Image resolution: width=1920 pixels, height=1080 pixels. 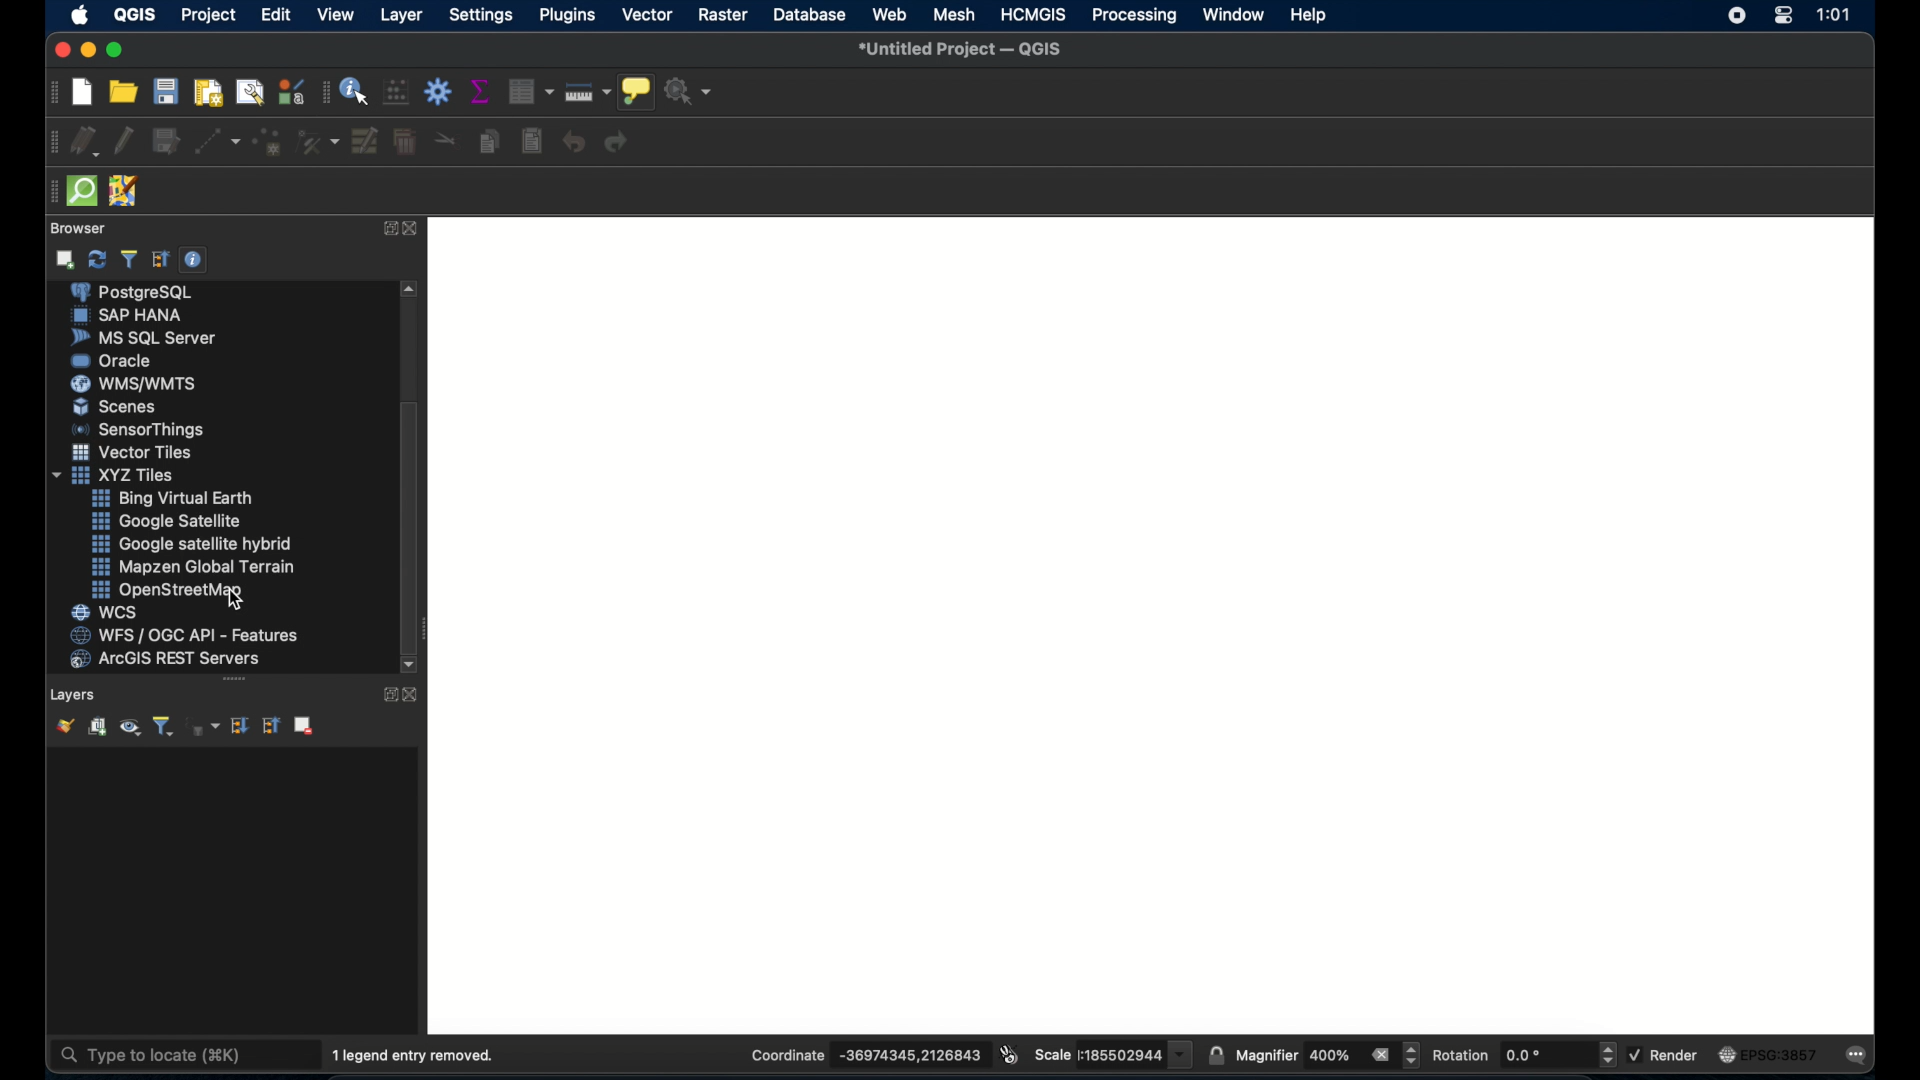 What do you see at coordinates (135, 384) in the screenshot?
I see `wms/wmts` at bounding box center [135, 384].